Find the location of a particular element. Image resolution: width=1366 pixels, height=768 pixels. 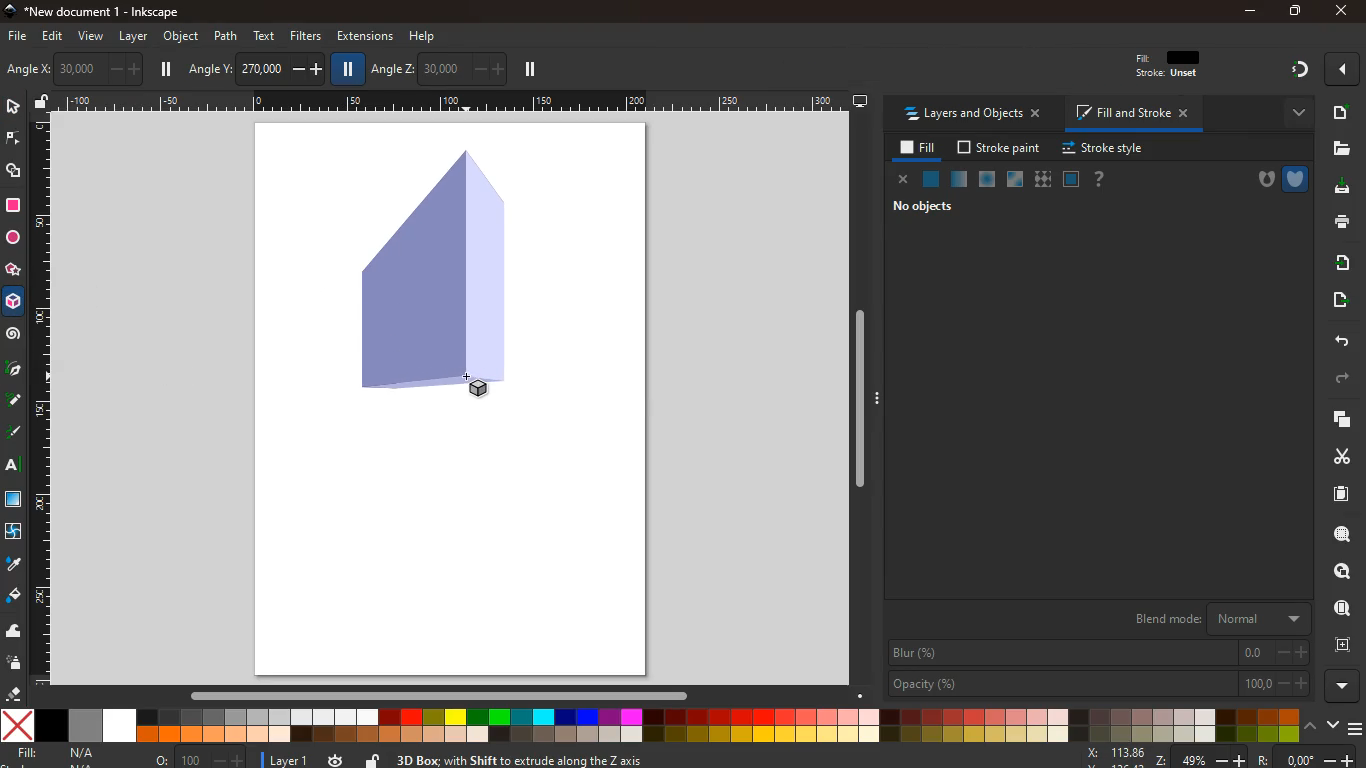

cut is located at coordinates (1334, 456).